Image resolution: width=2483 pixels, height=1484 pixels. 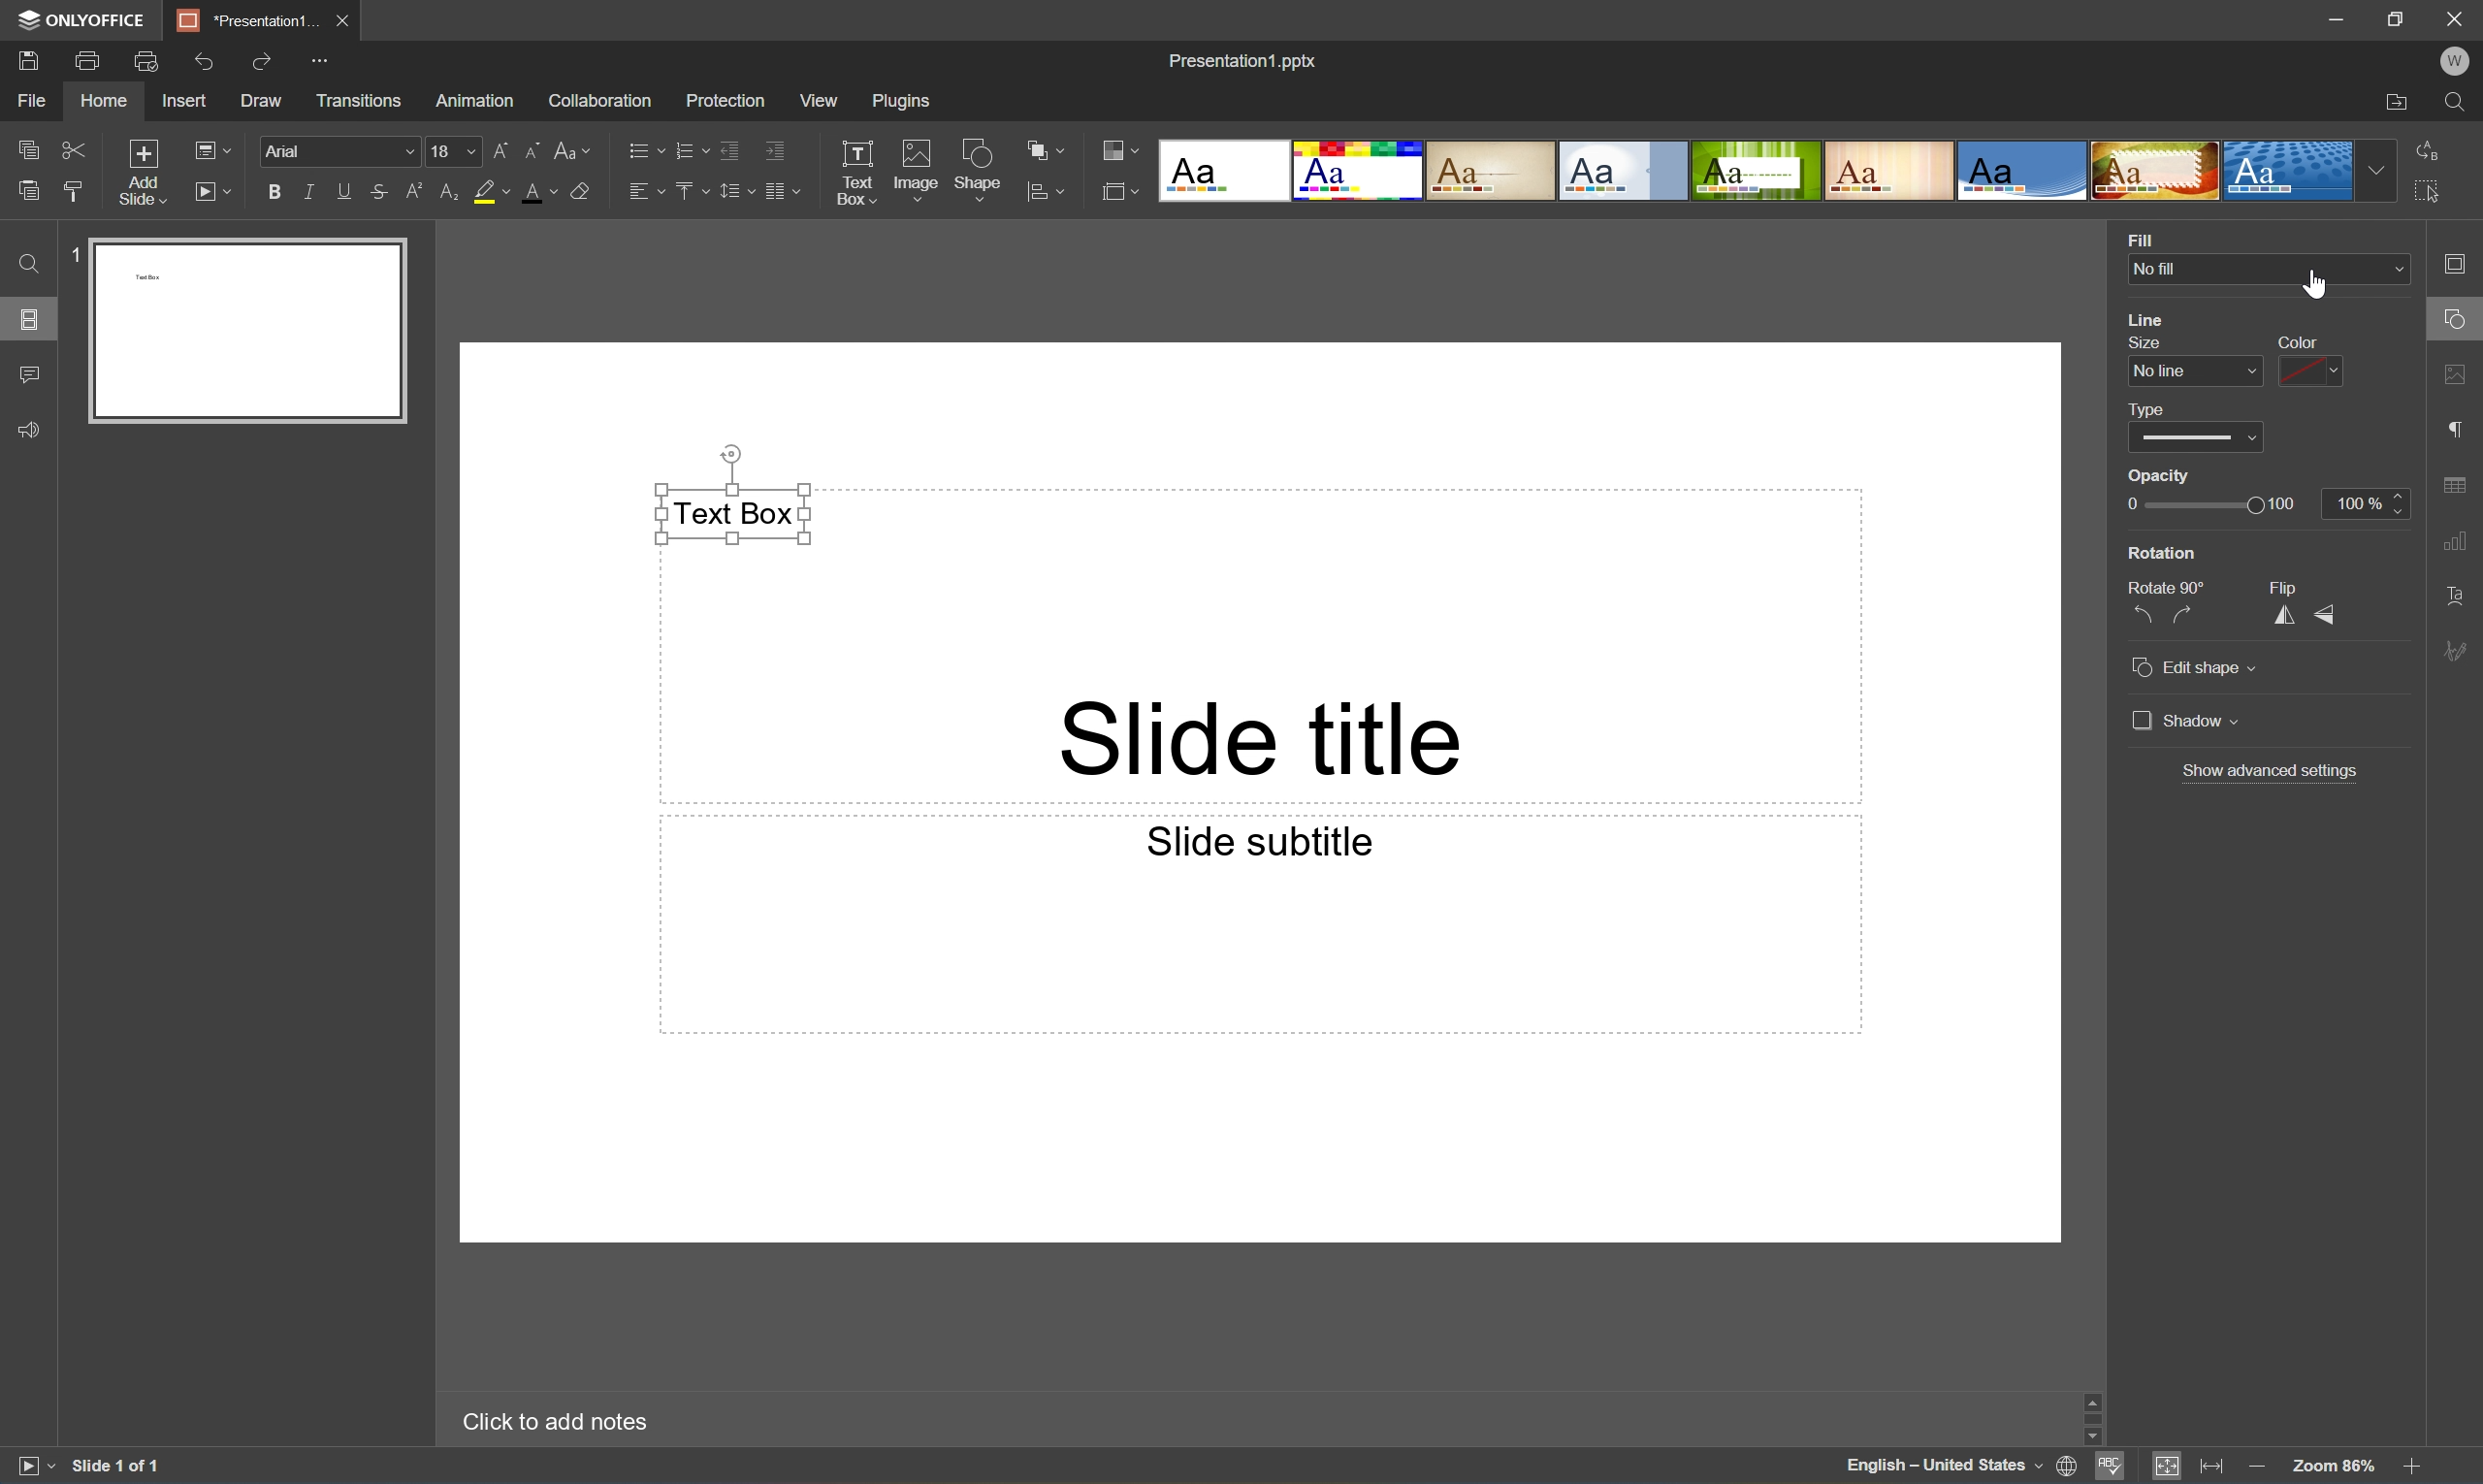 What do you see at coordinates (498, 152) in the screenshot?
I see `Increment font size` at bounding box center [498, 152].